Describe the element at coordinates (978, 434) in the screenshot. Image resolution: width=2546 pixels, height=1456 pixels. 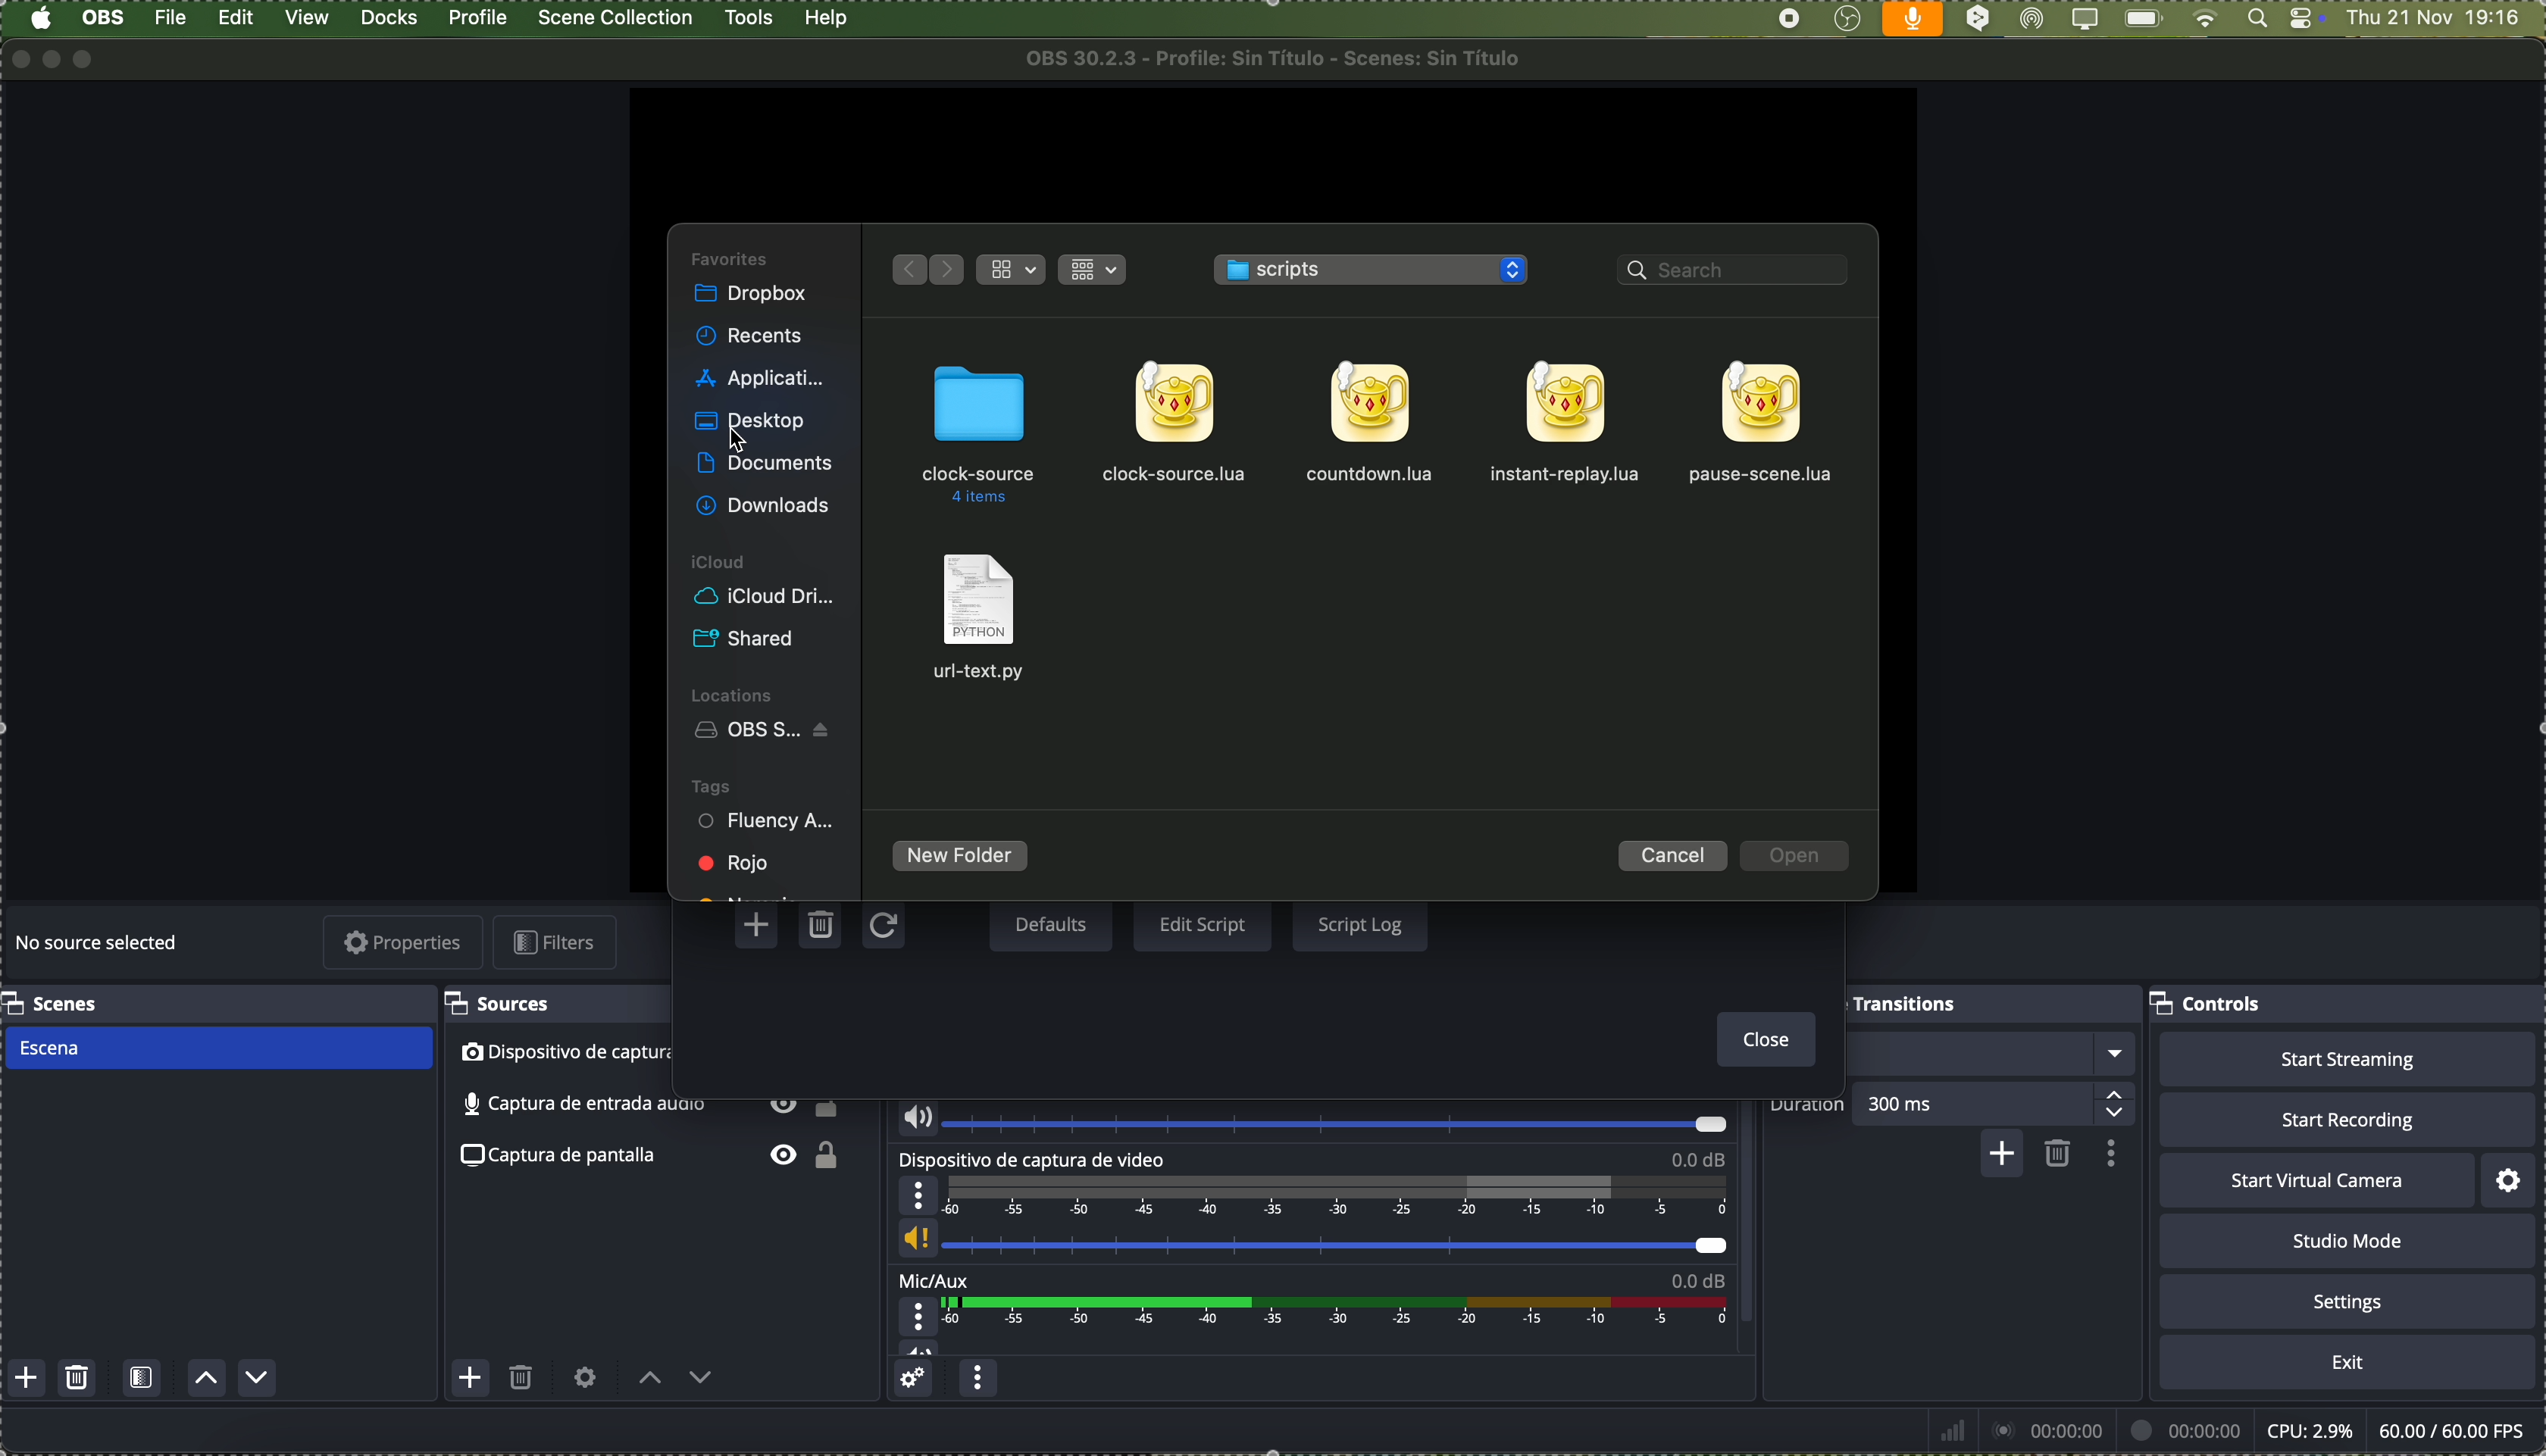
I see `folder` at that location.